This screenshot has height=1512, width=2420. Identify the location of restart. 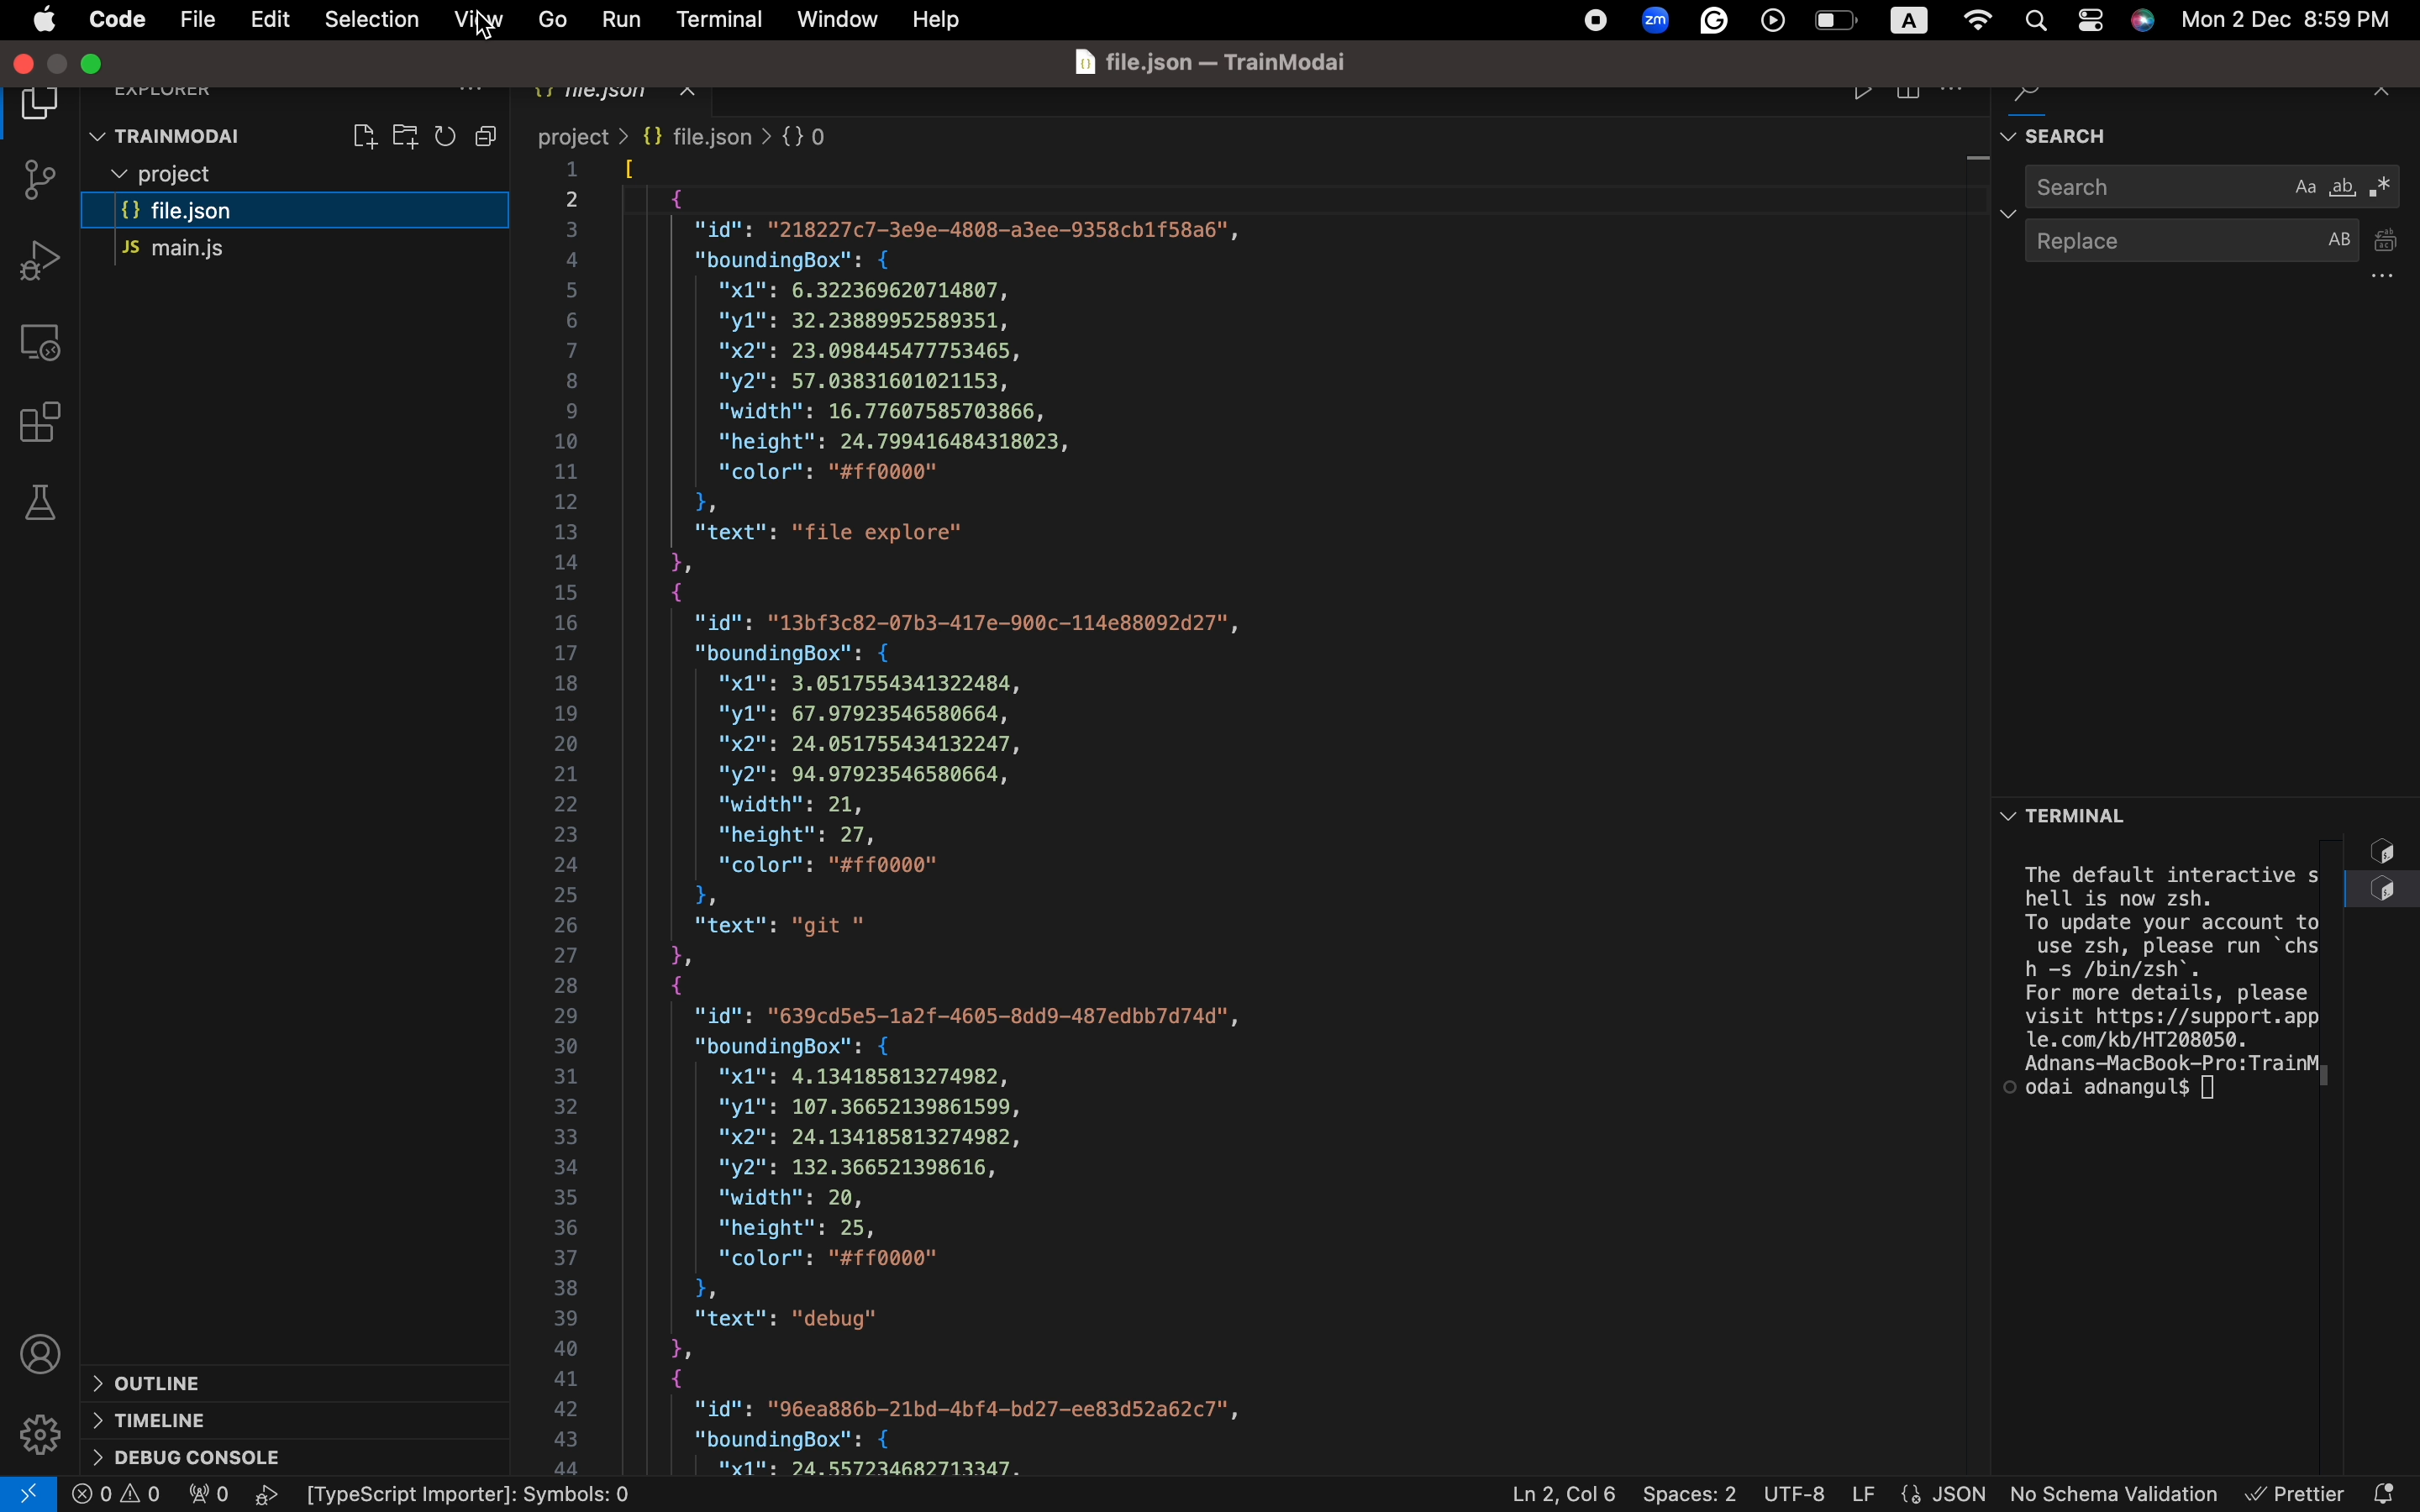
(446, 136).